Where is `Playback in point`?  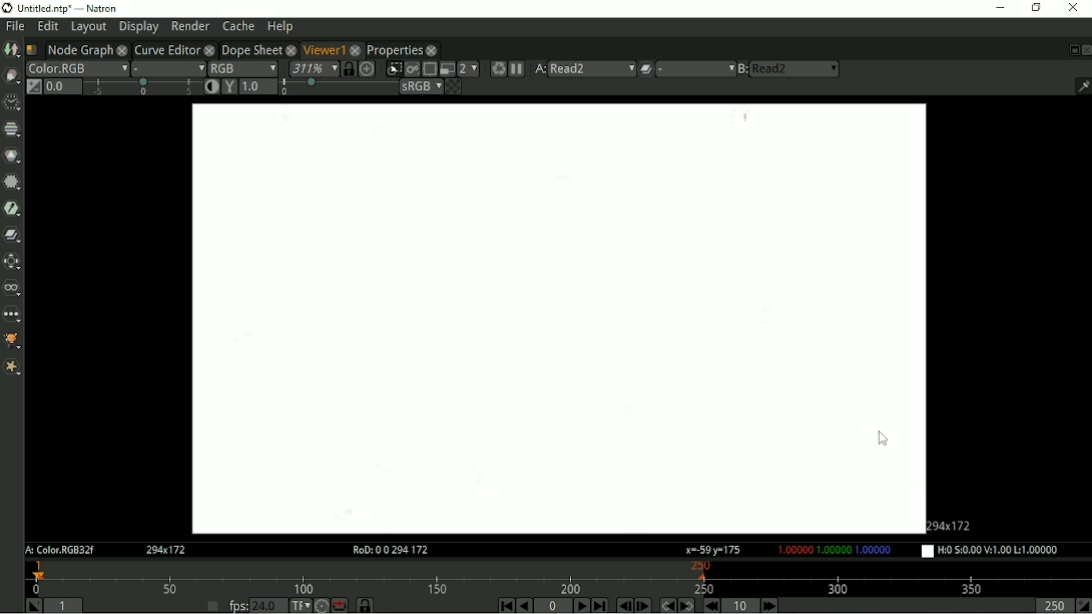
Playback in point is located at coordinates (66, 605).